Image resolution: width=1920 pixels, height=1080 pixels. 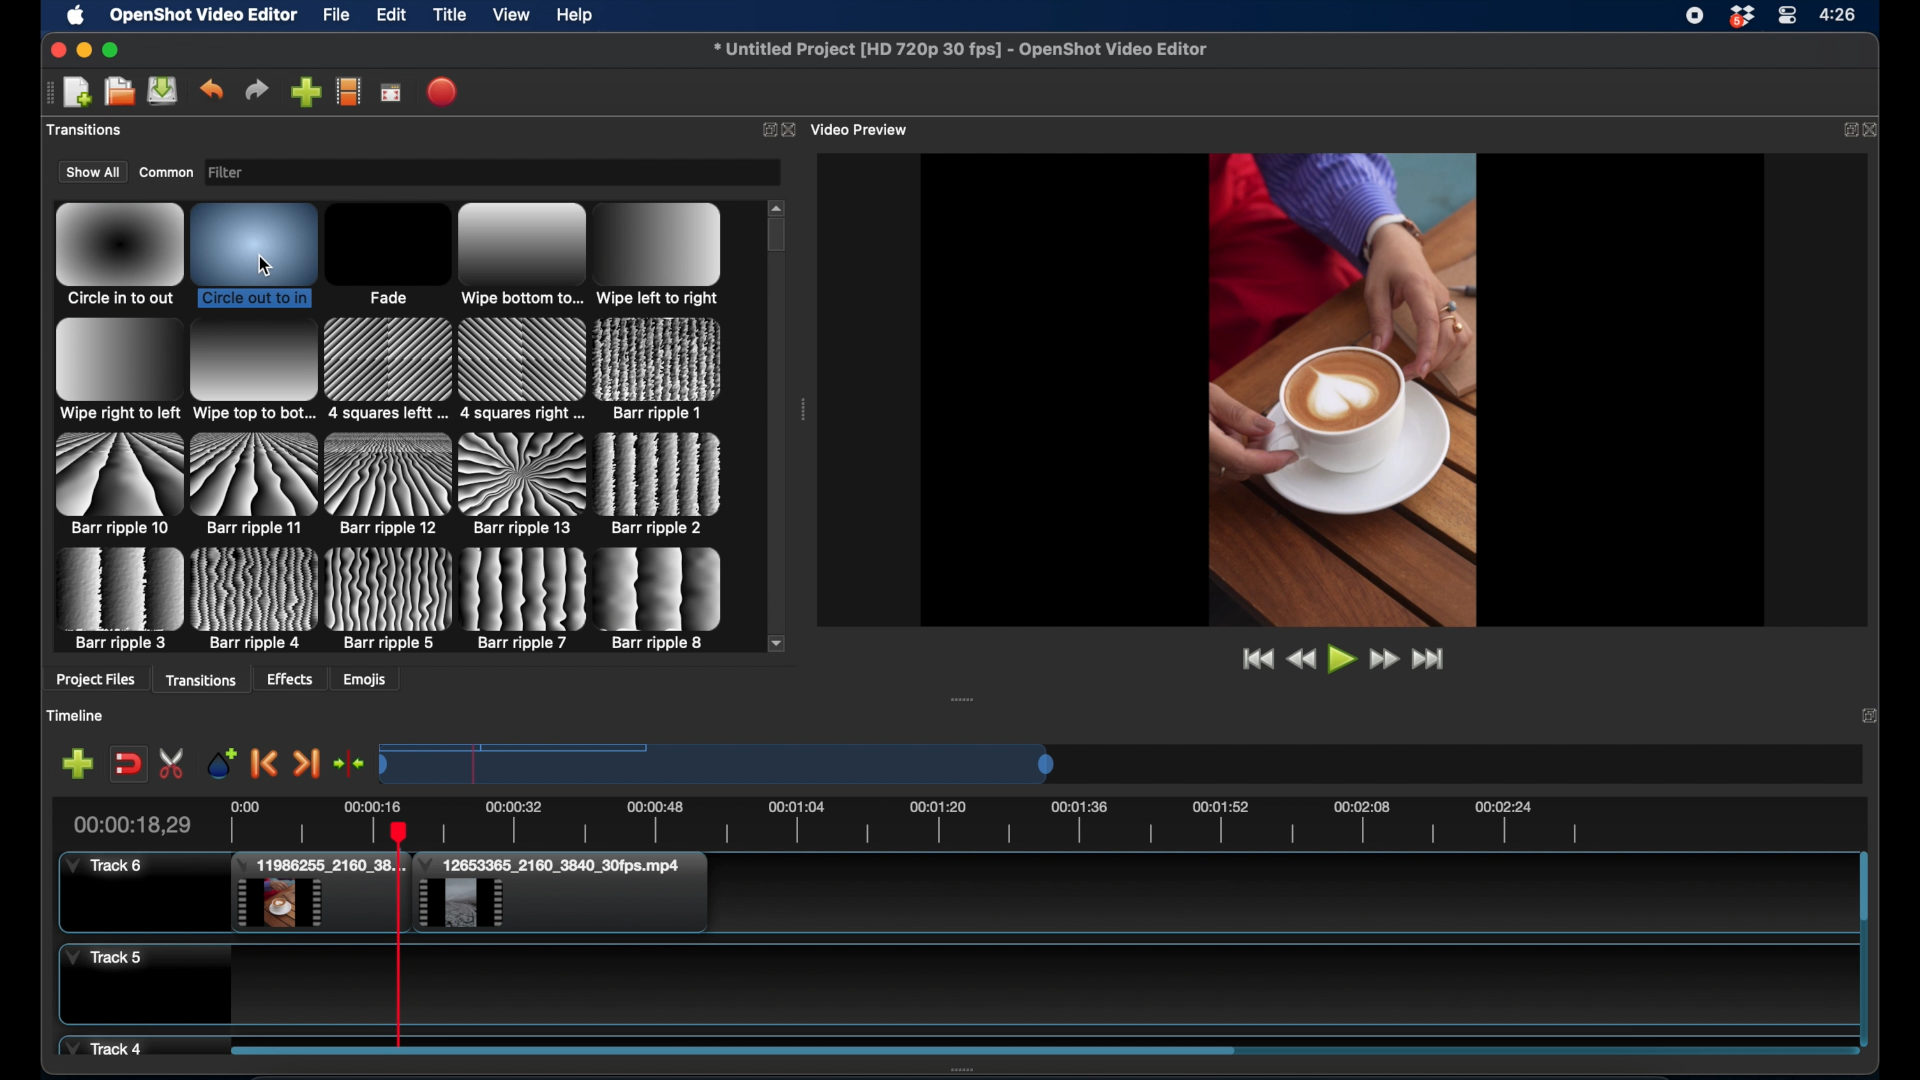 I want to click on import files, so click(x=305, y=92).